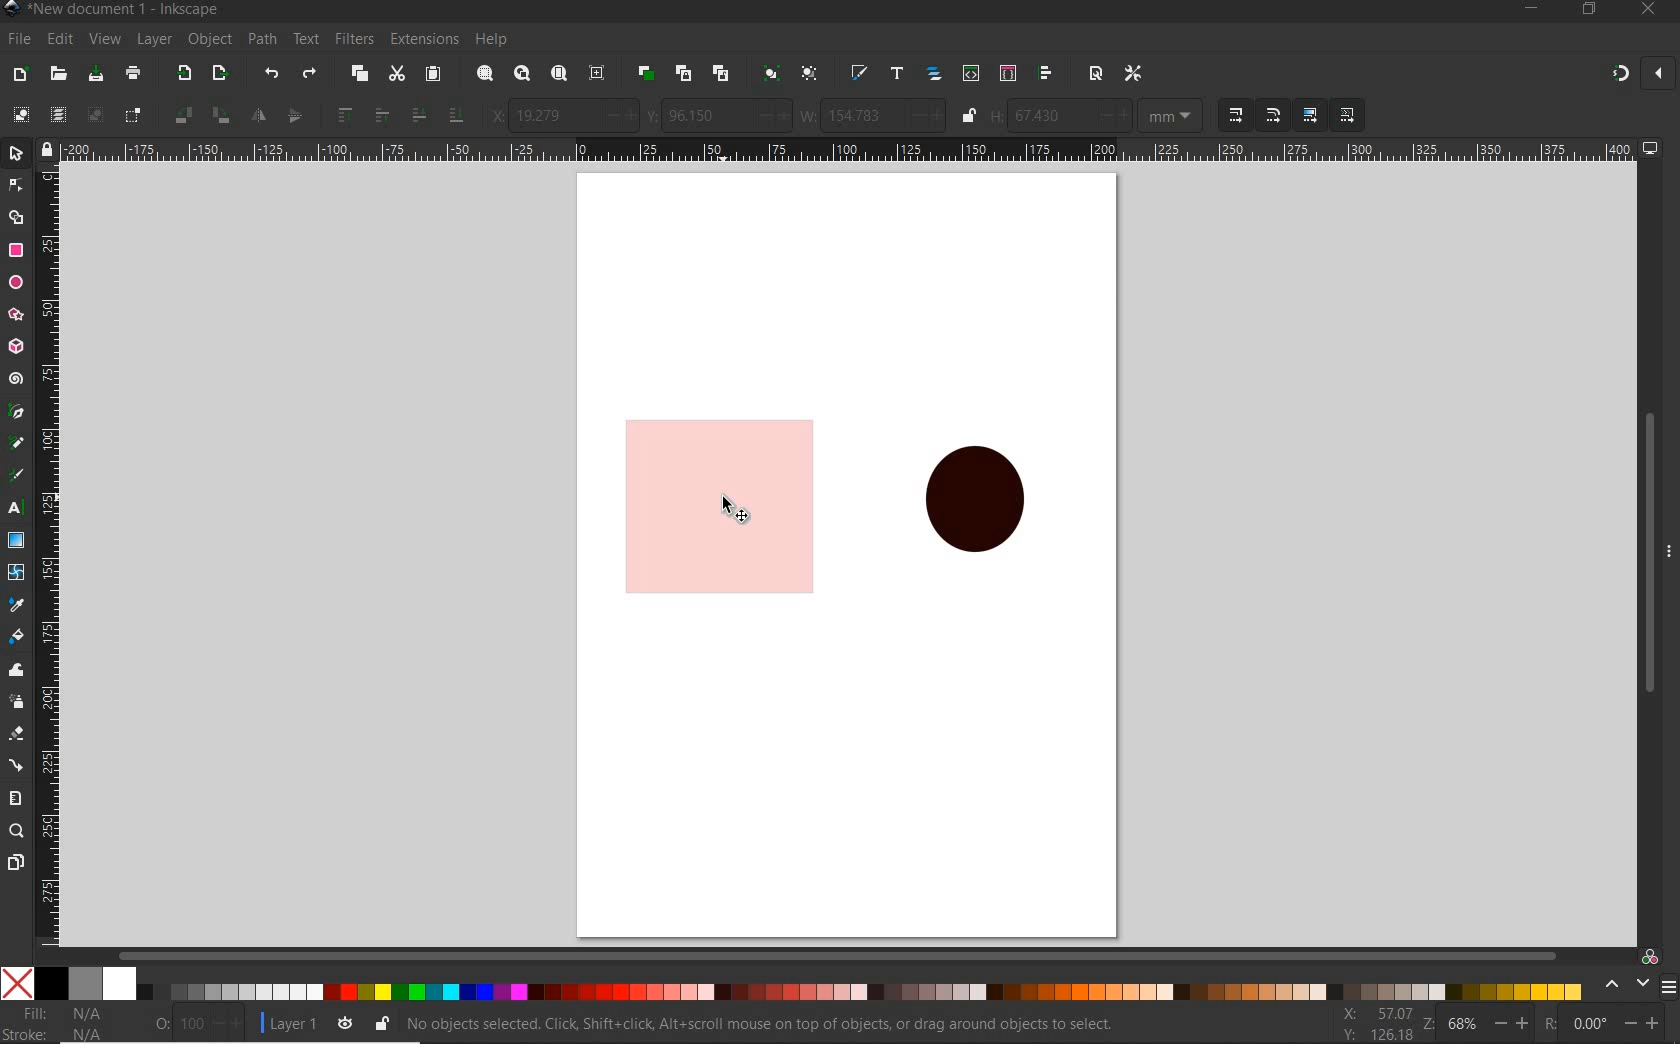 The height and width of the screenshot is (1044, 1680). Describe the element at coordinates (15, 672) in the screenshot. I see `tweak tool` at that location.